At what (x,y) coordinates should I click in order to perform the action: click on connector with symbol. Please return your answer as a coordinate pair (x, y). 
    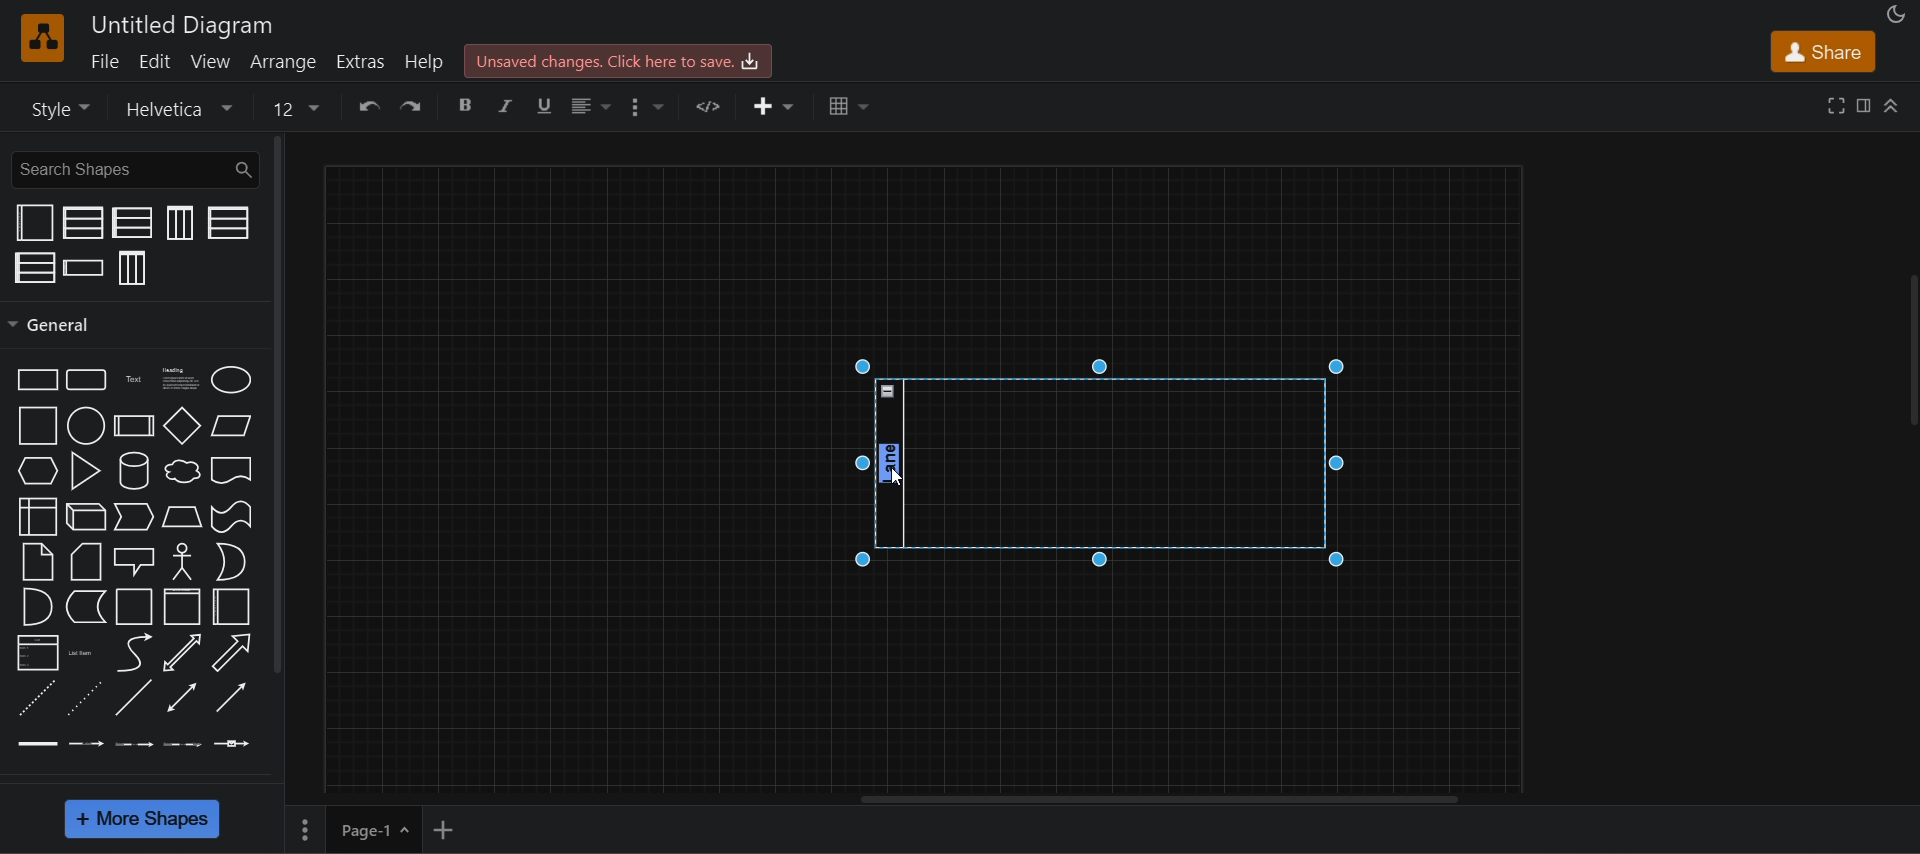
    Looking at the image, I should click on (232, 743).